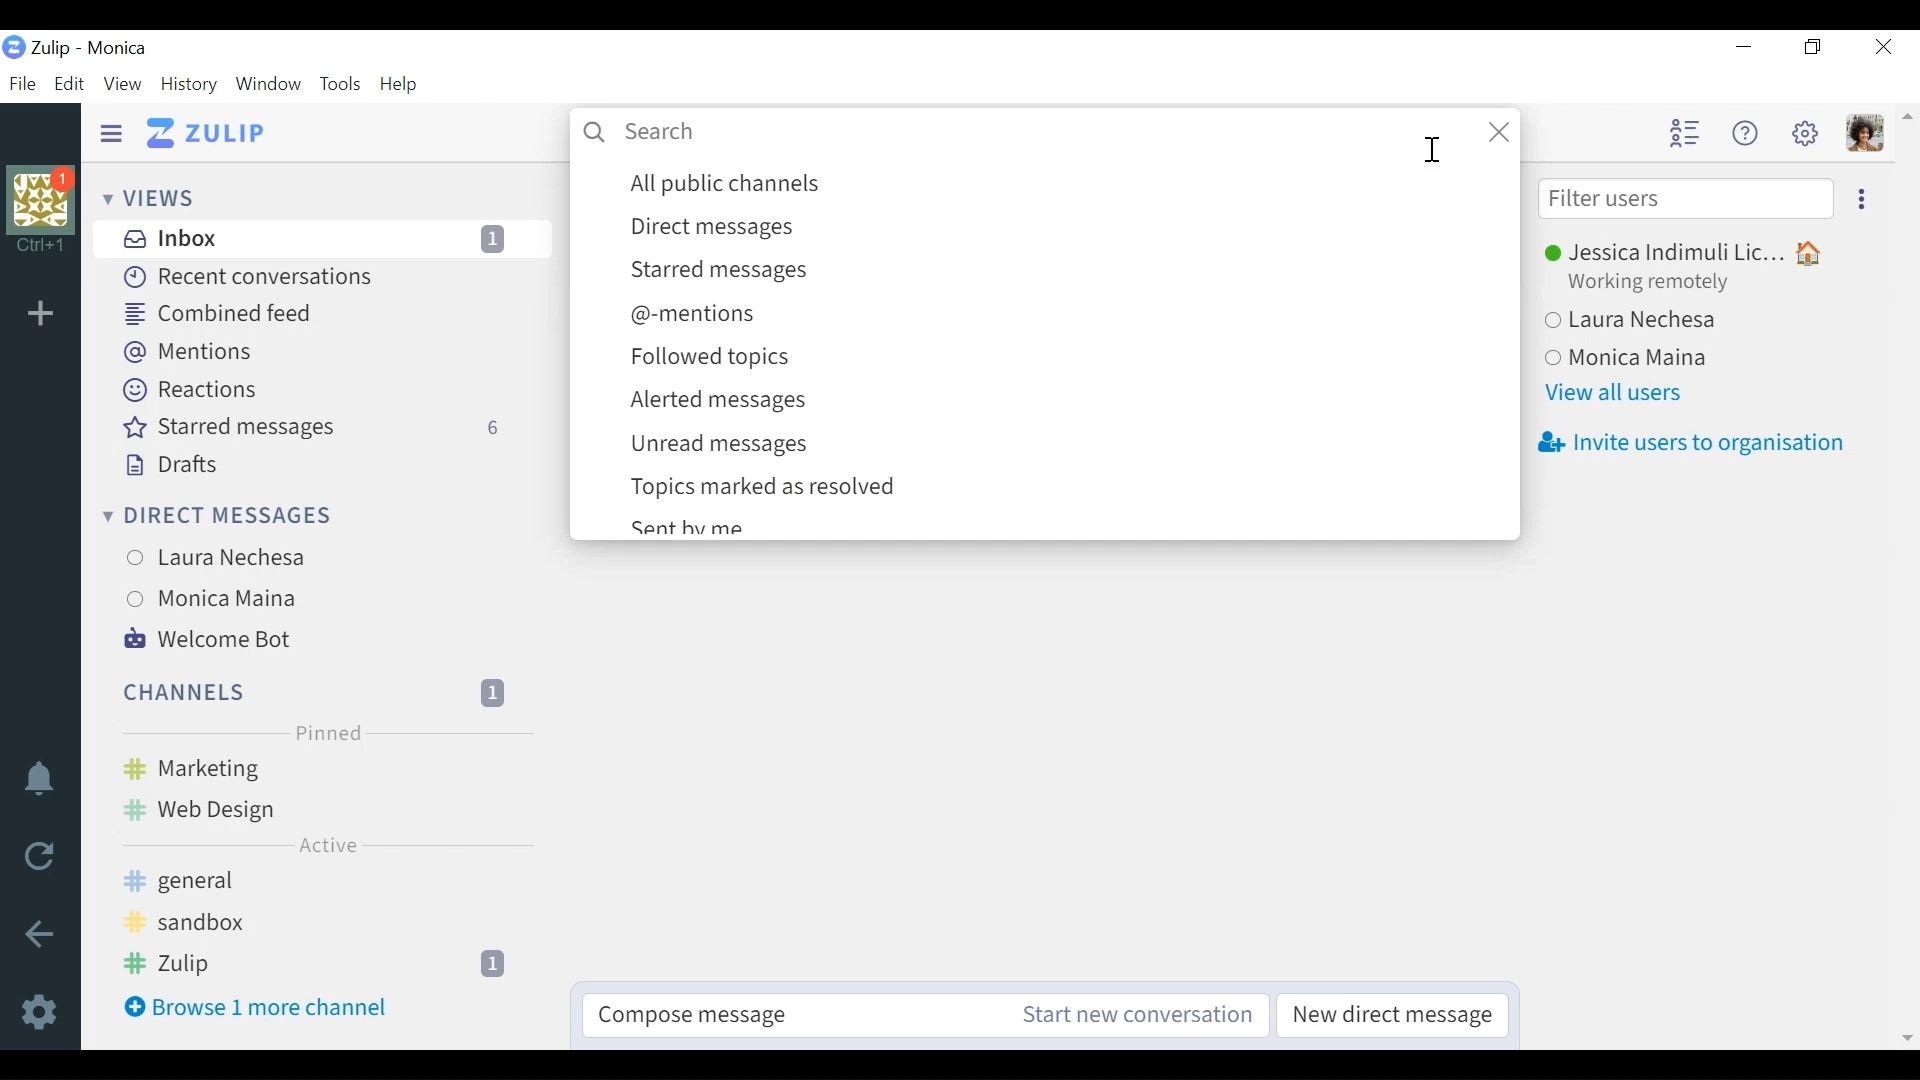  I want to click on Followed topics, so click(1061, 359).